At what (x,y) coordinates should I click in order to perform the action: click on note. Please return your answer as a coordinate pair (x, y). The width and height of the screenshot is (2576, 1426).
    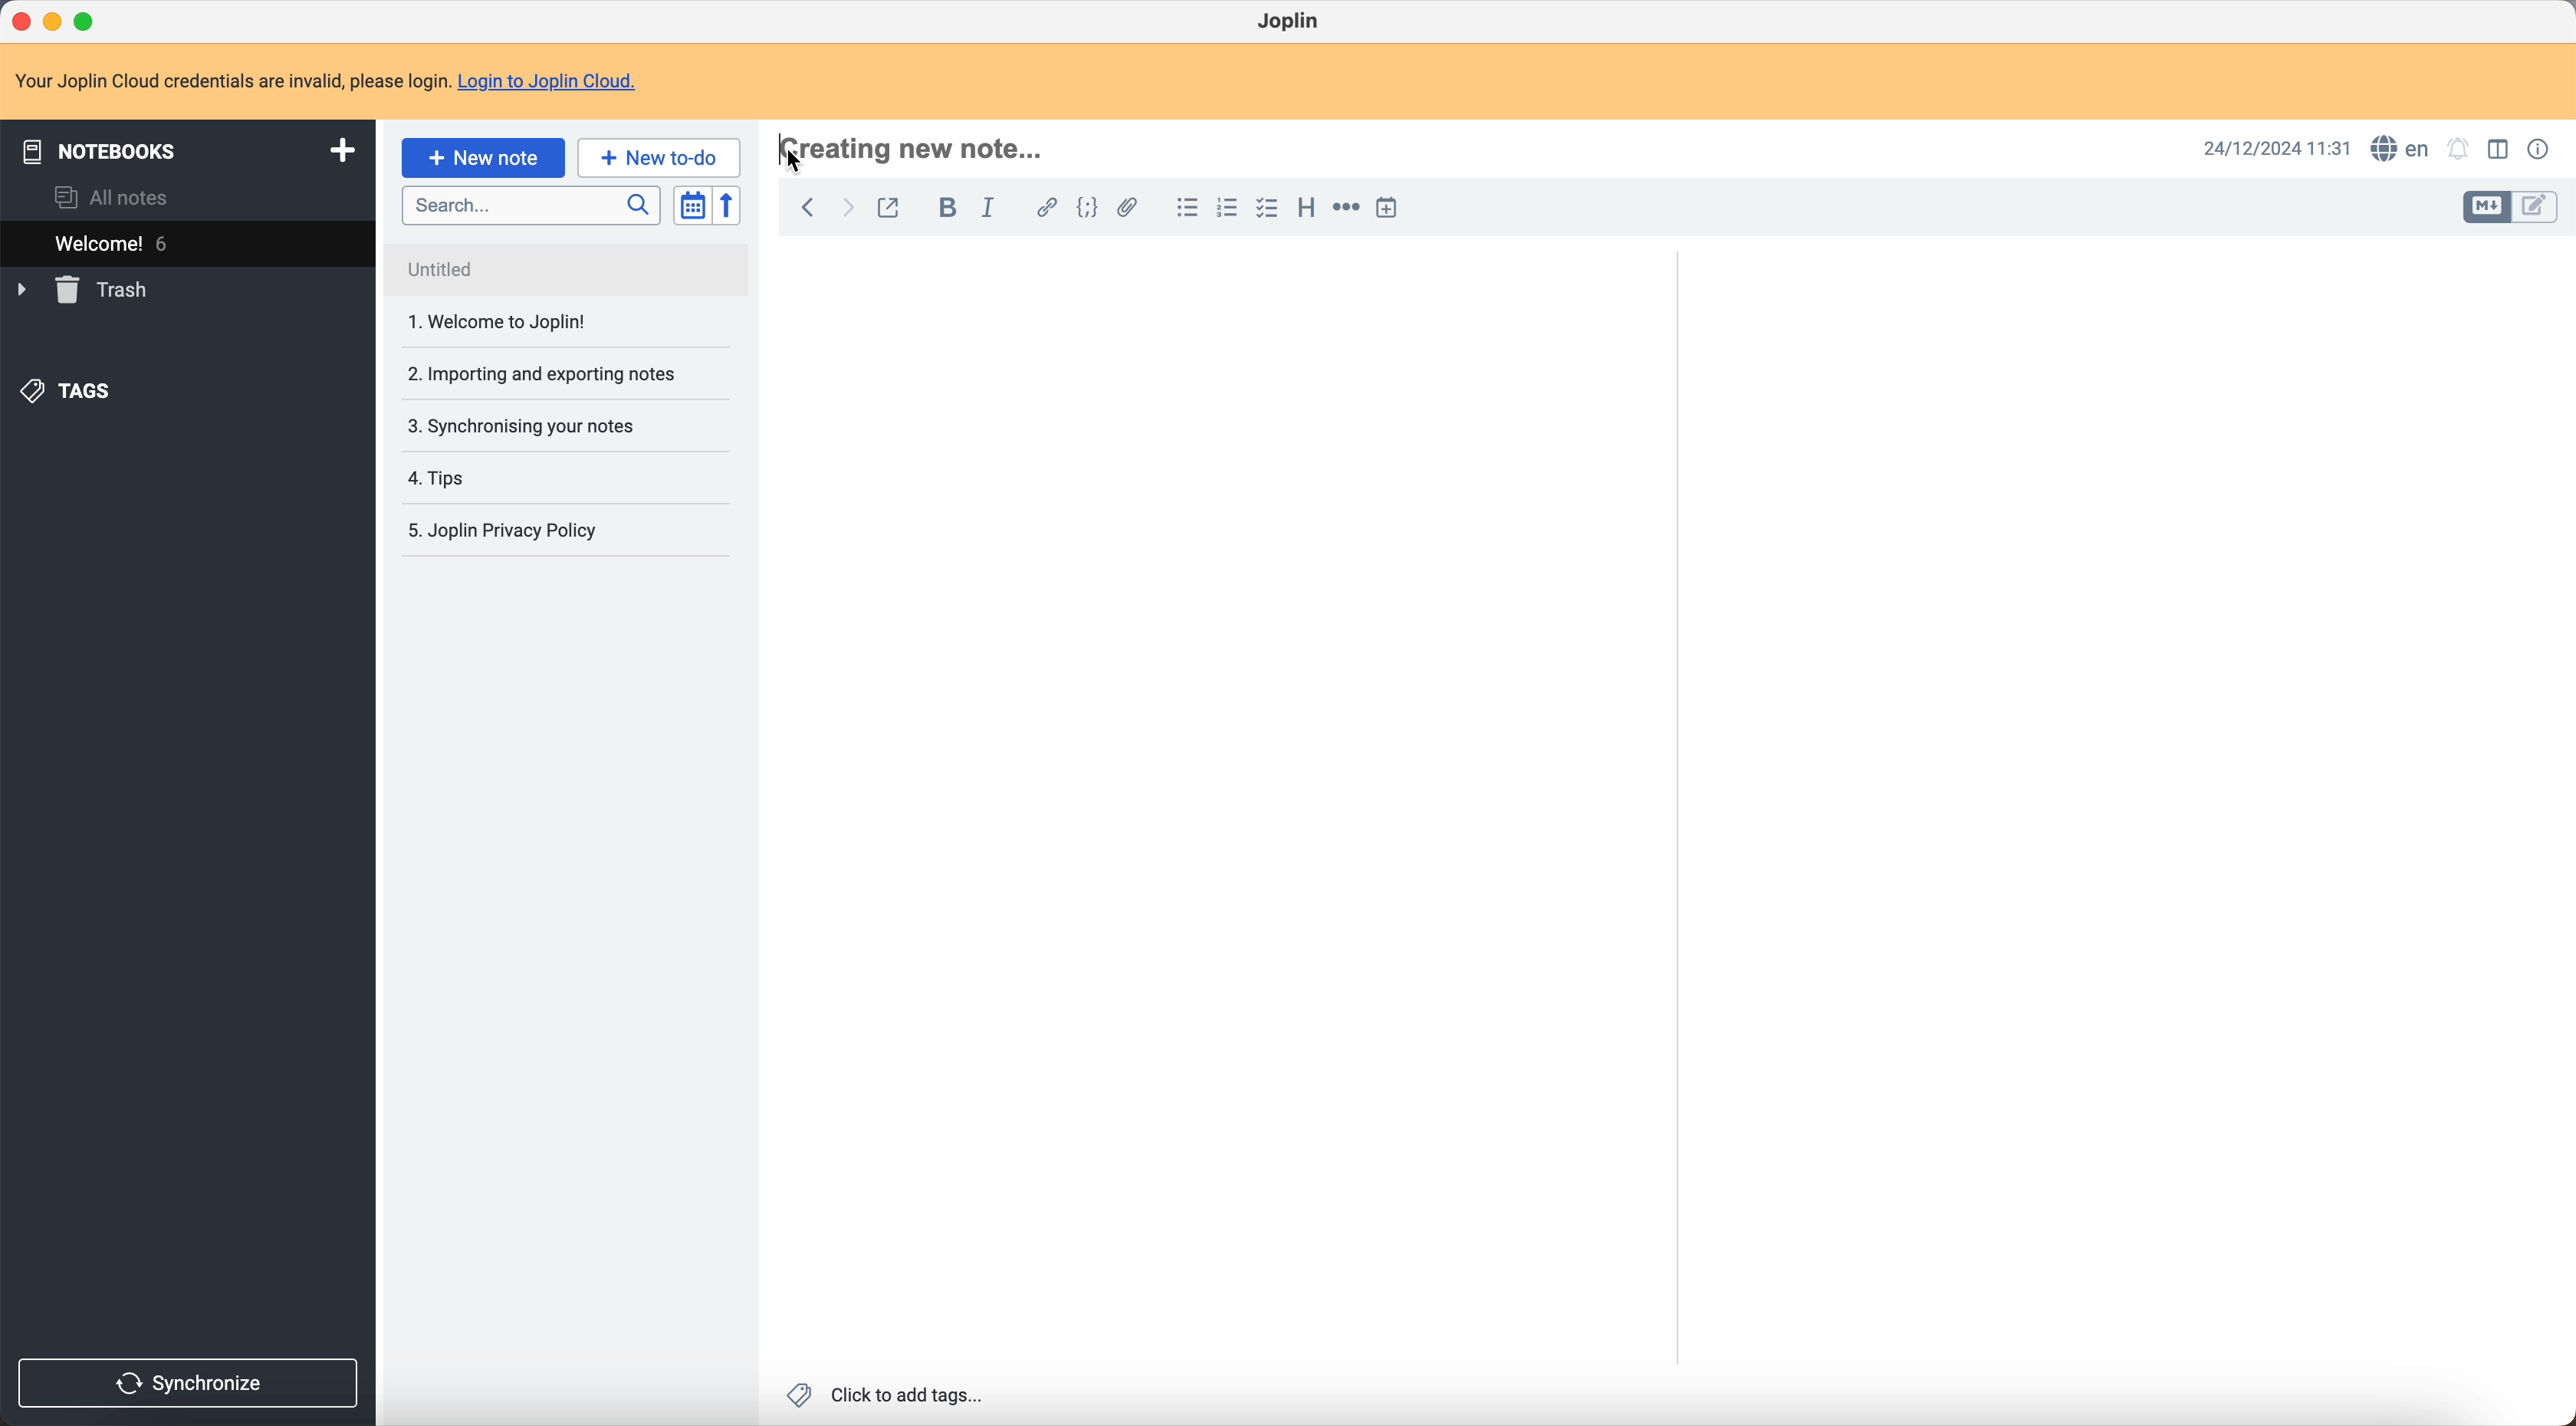
    Looking at the image, I should click on (325, 77).